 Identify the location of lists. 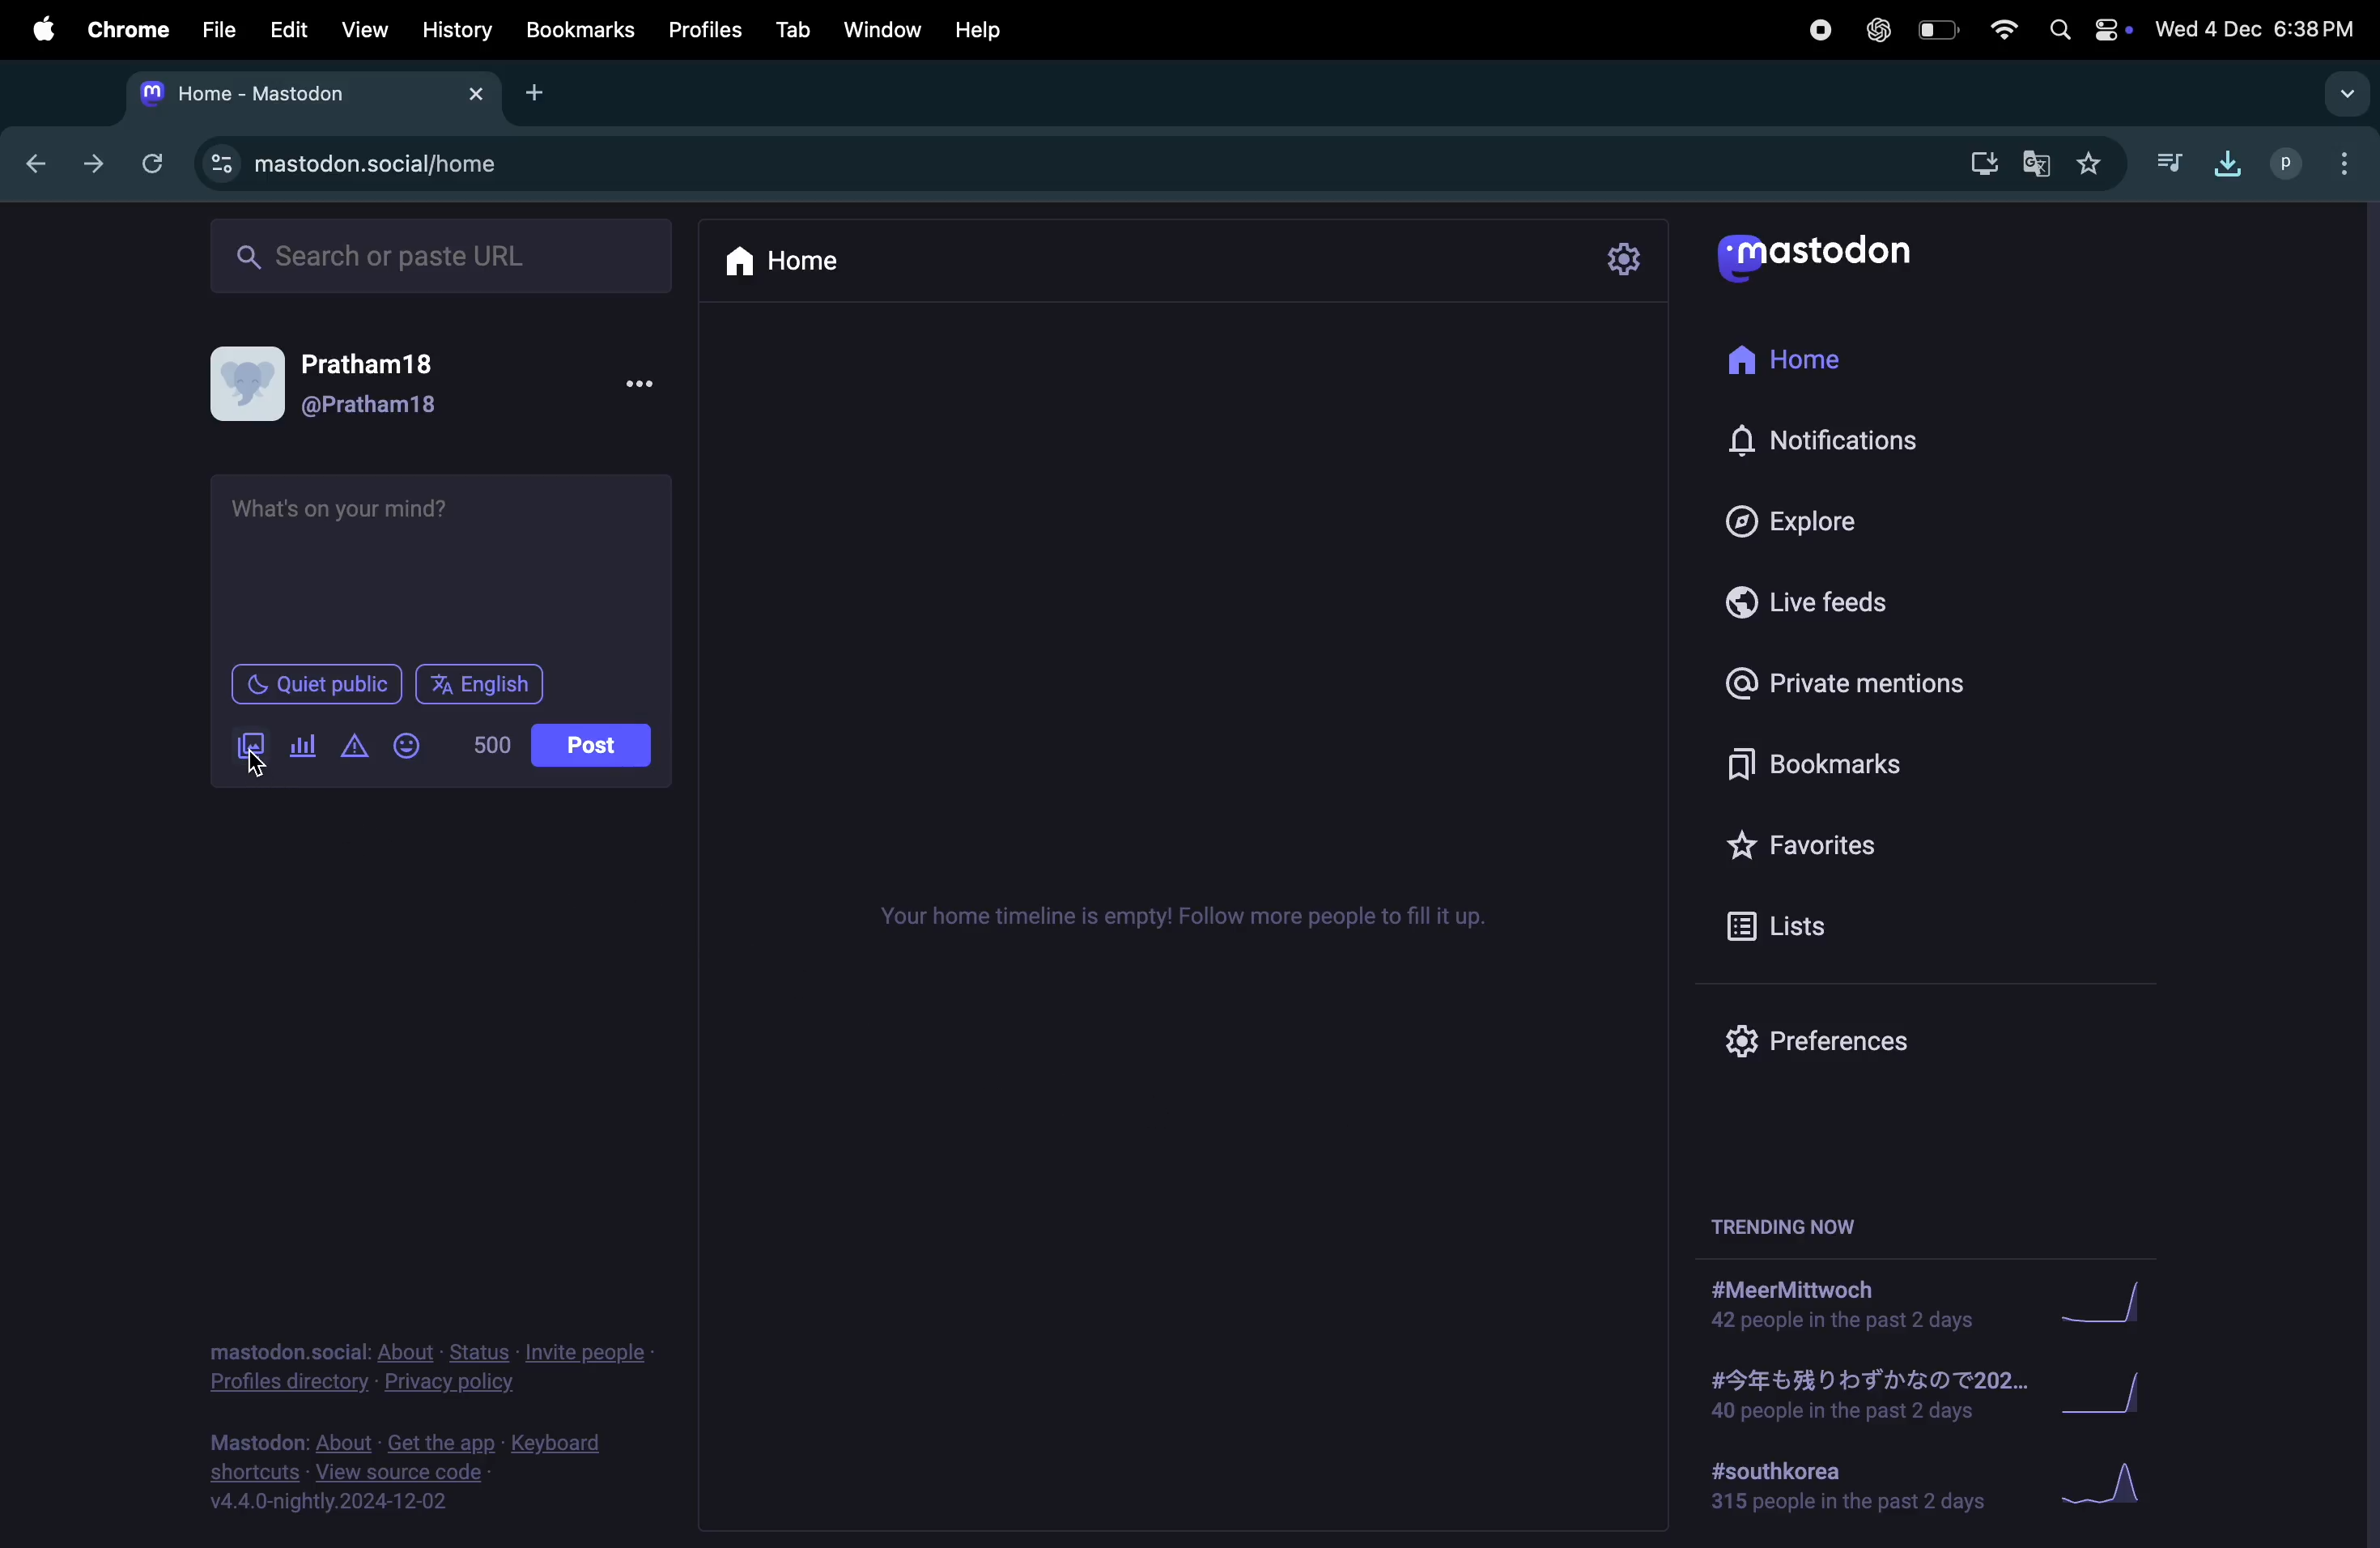
(1797, 931).